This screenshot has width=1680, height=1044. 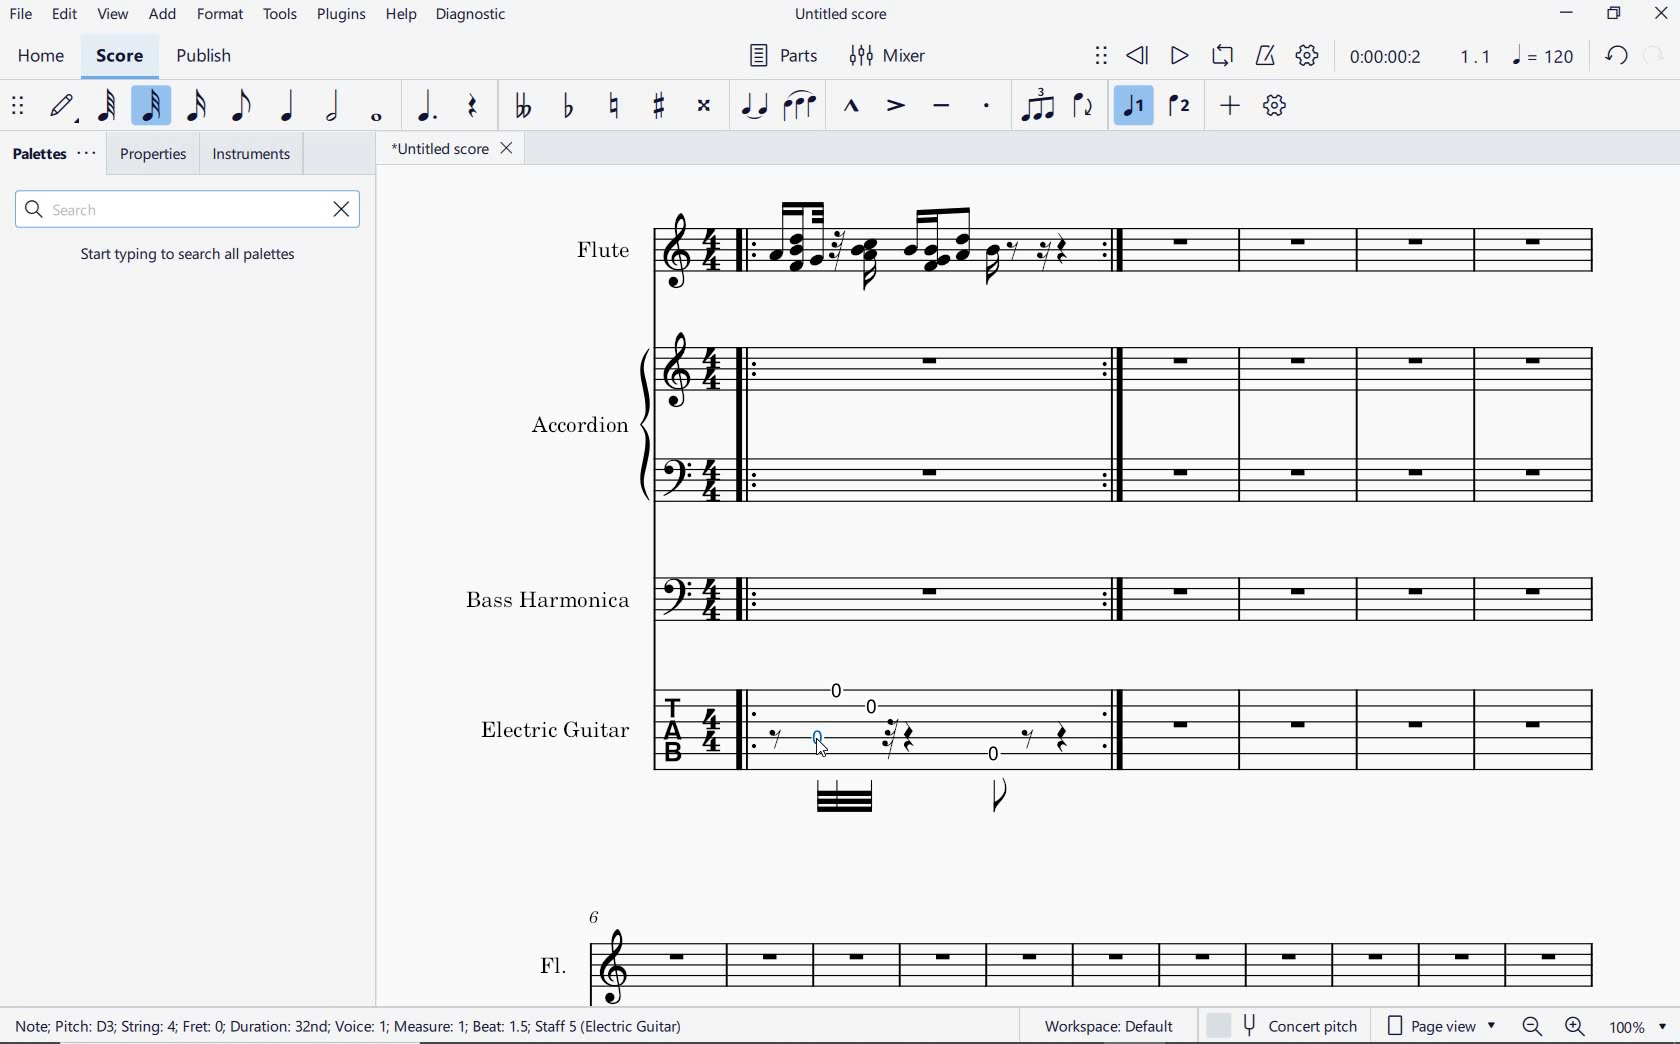 What do you see at coordinates (1177, 57) in the screenshot?
I see `play` at bounding box center [1177, 57].